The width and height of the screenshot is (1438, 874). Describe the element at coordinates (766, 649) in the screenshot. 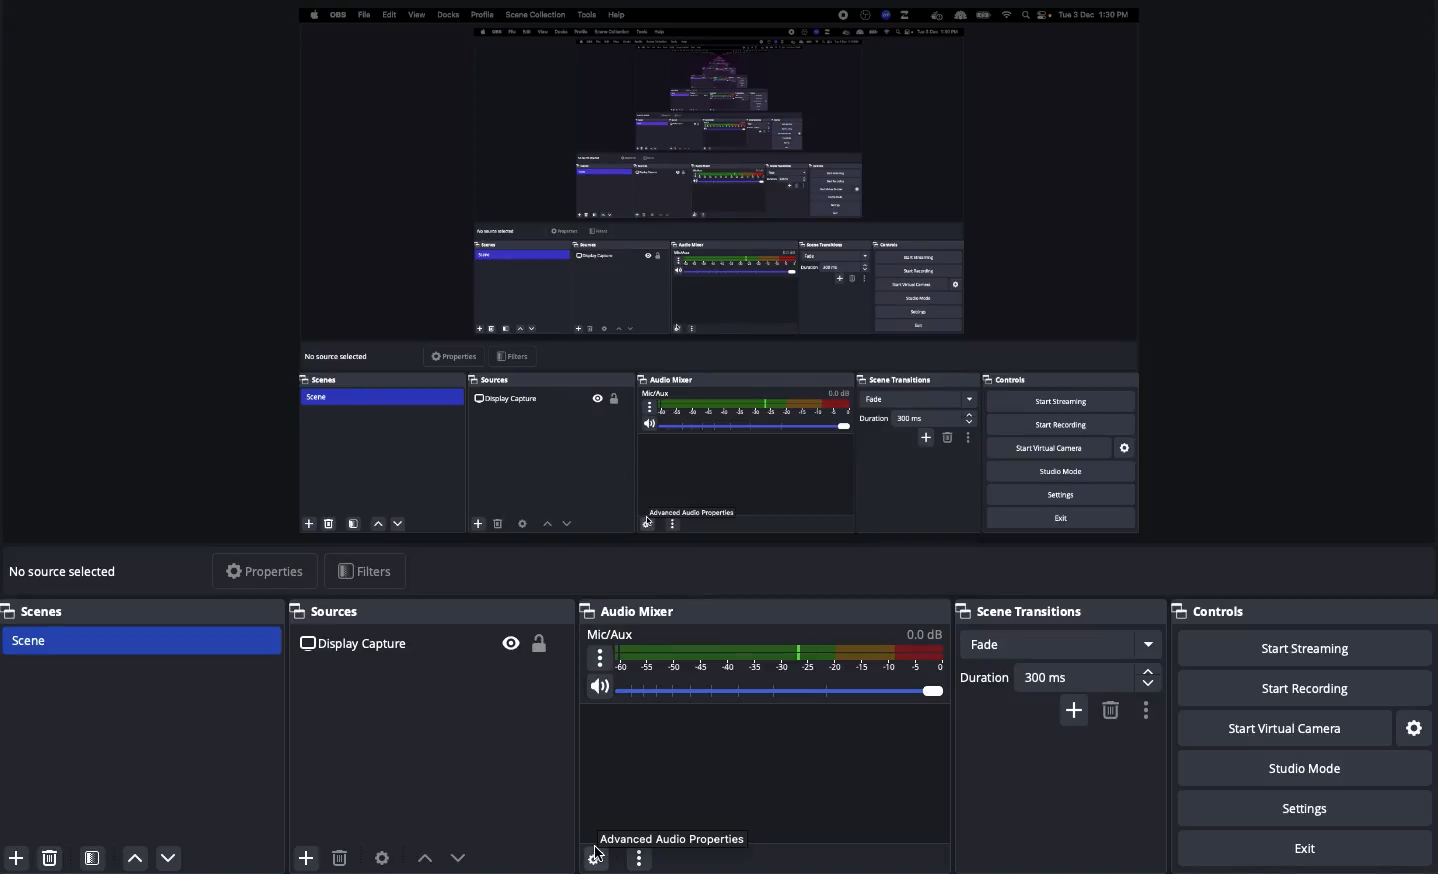

I see `Mic/aux` at that location.